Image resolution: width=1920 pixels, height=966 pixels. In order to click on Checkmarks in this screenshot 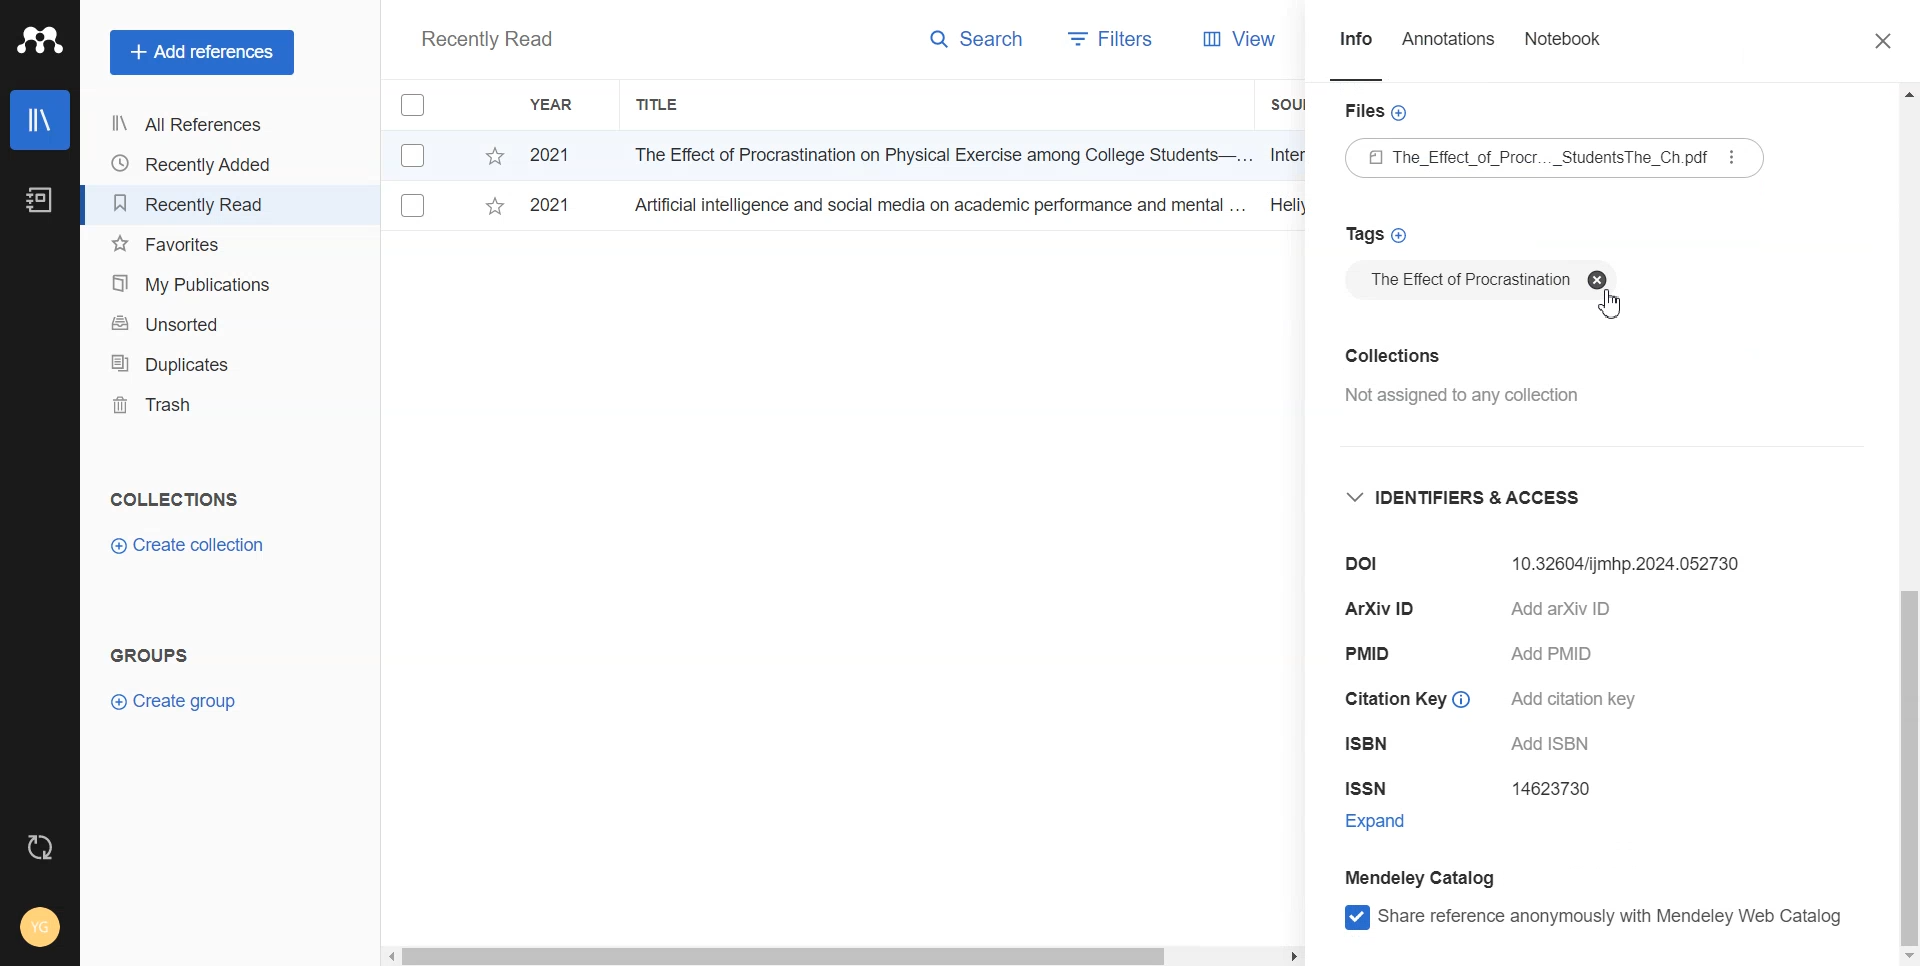, I will do `click(414, 206)`.